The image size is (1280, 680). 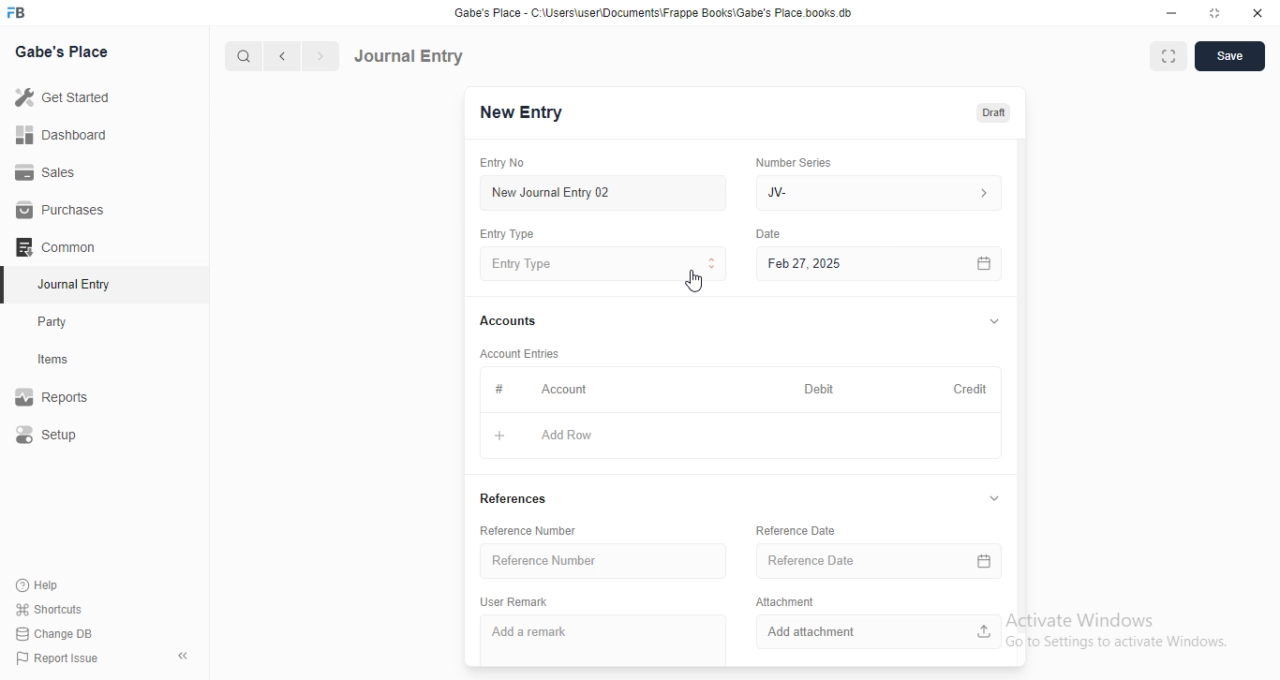 What do you see at coordinates (878, 564) in the screenshot?
I see `Reference Date.` at bounding box center [878, 564].